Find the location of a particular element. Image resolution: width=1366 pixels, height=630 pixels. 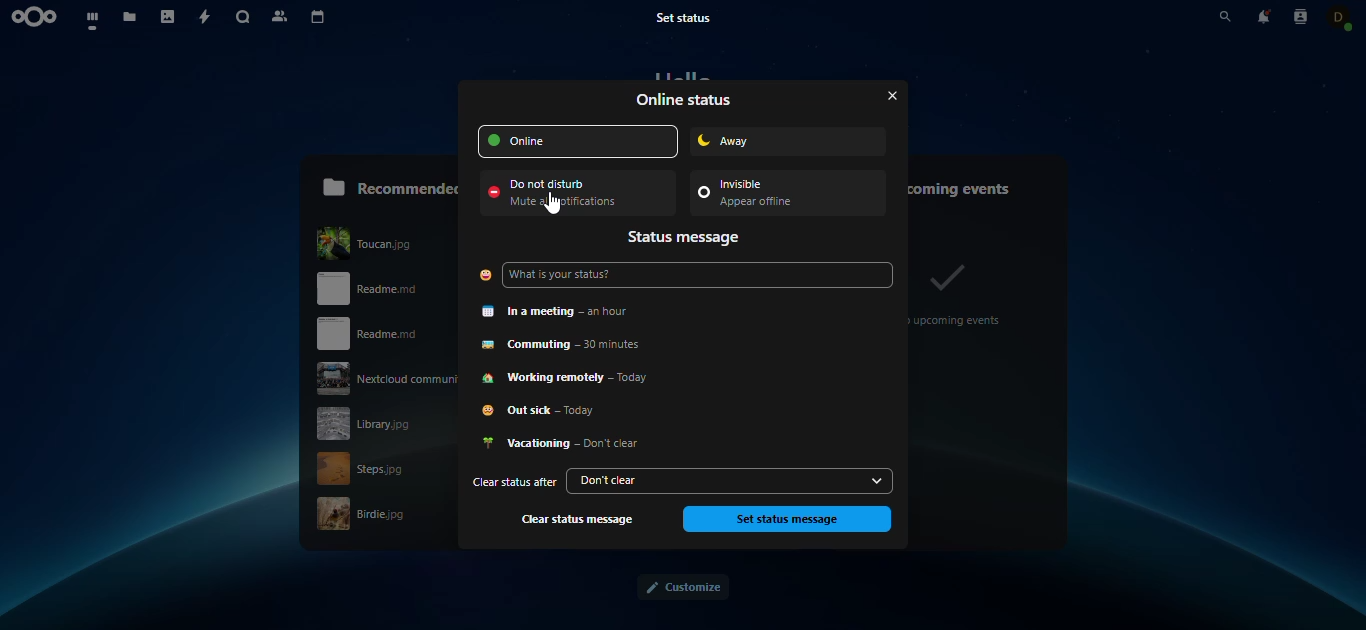

clear status after is located at coordinates (512, 483).